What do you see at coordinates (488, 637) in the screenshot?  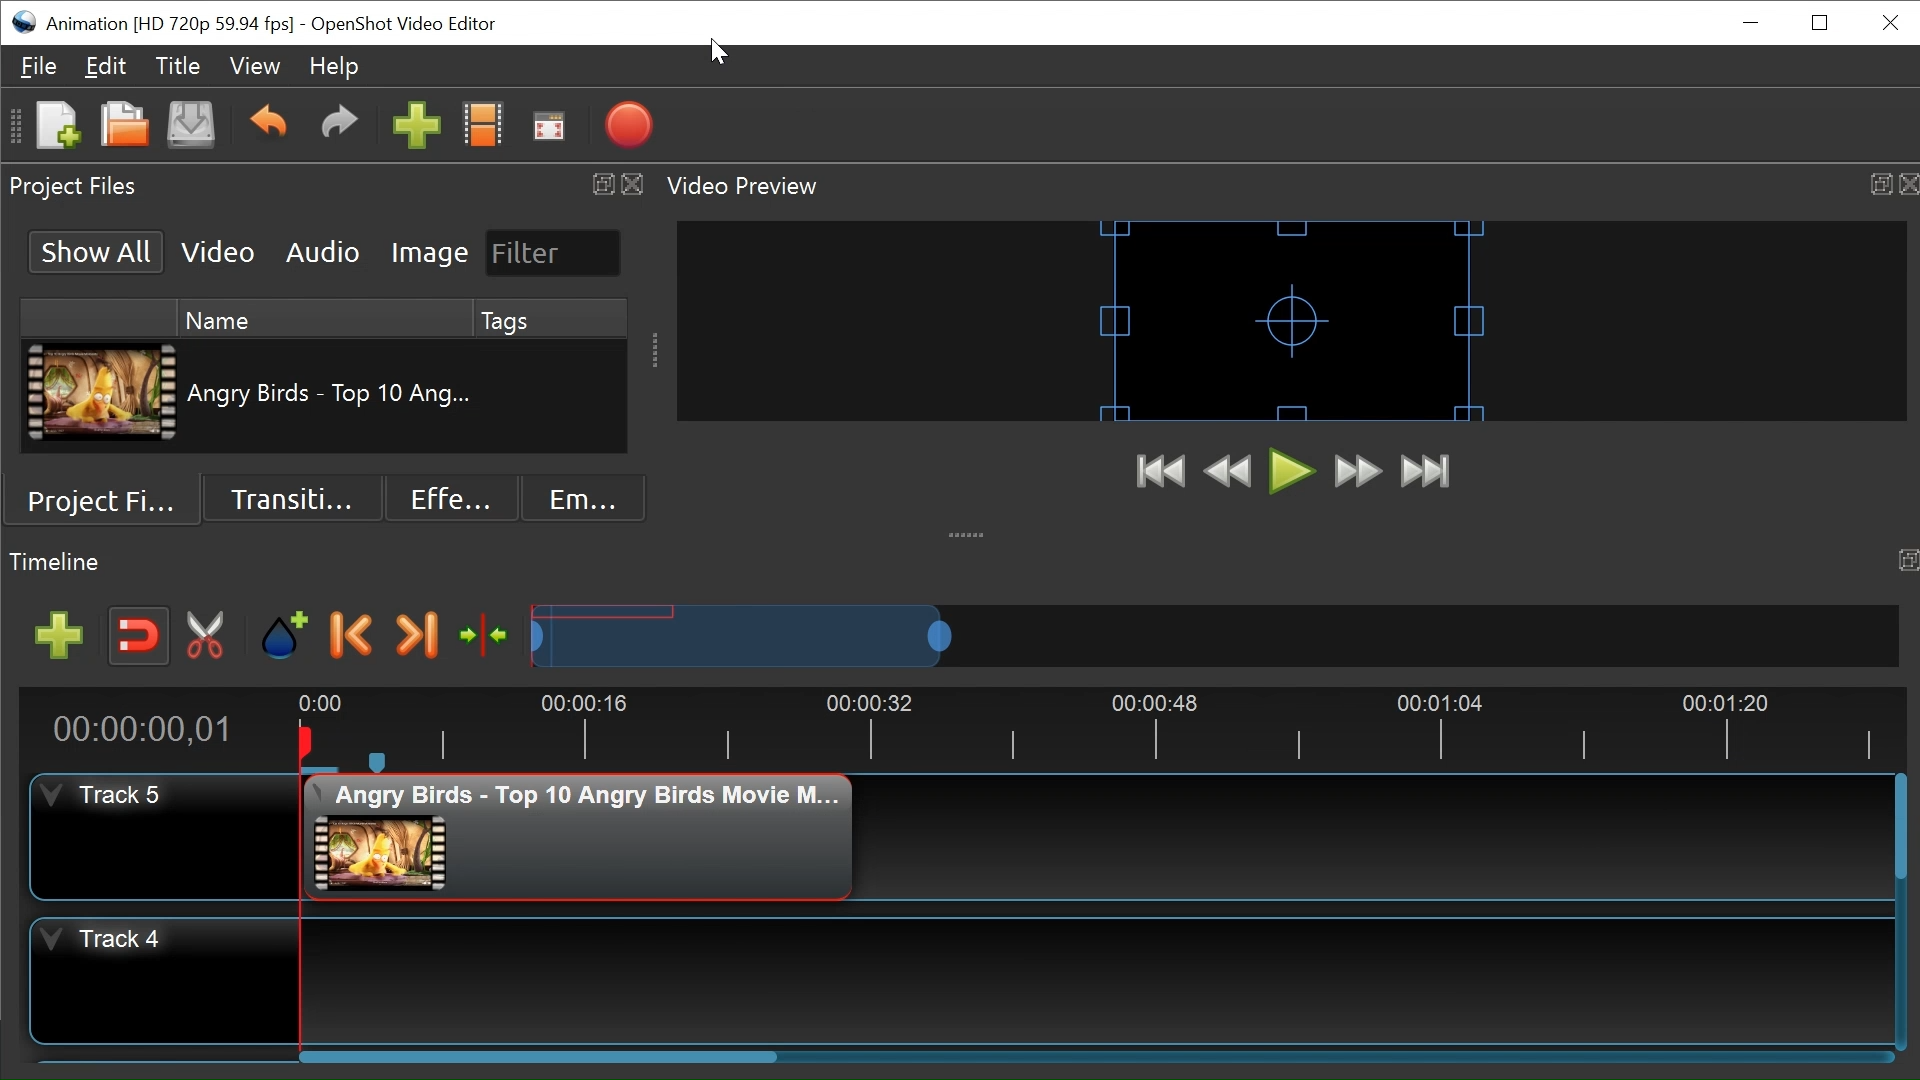 I see `Center the timeline on the playead` at bounding box center [488, 637].